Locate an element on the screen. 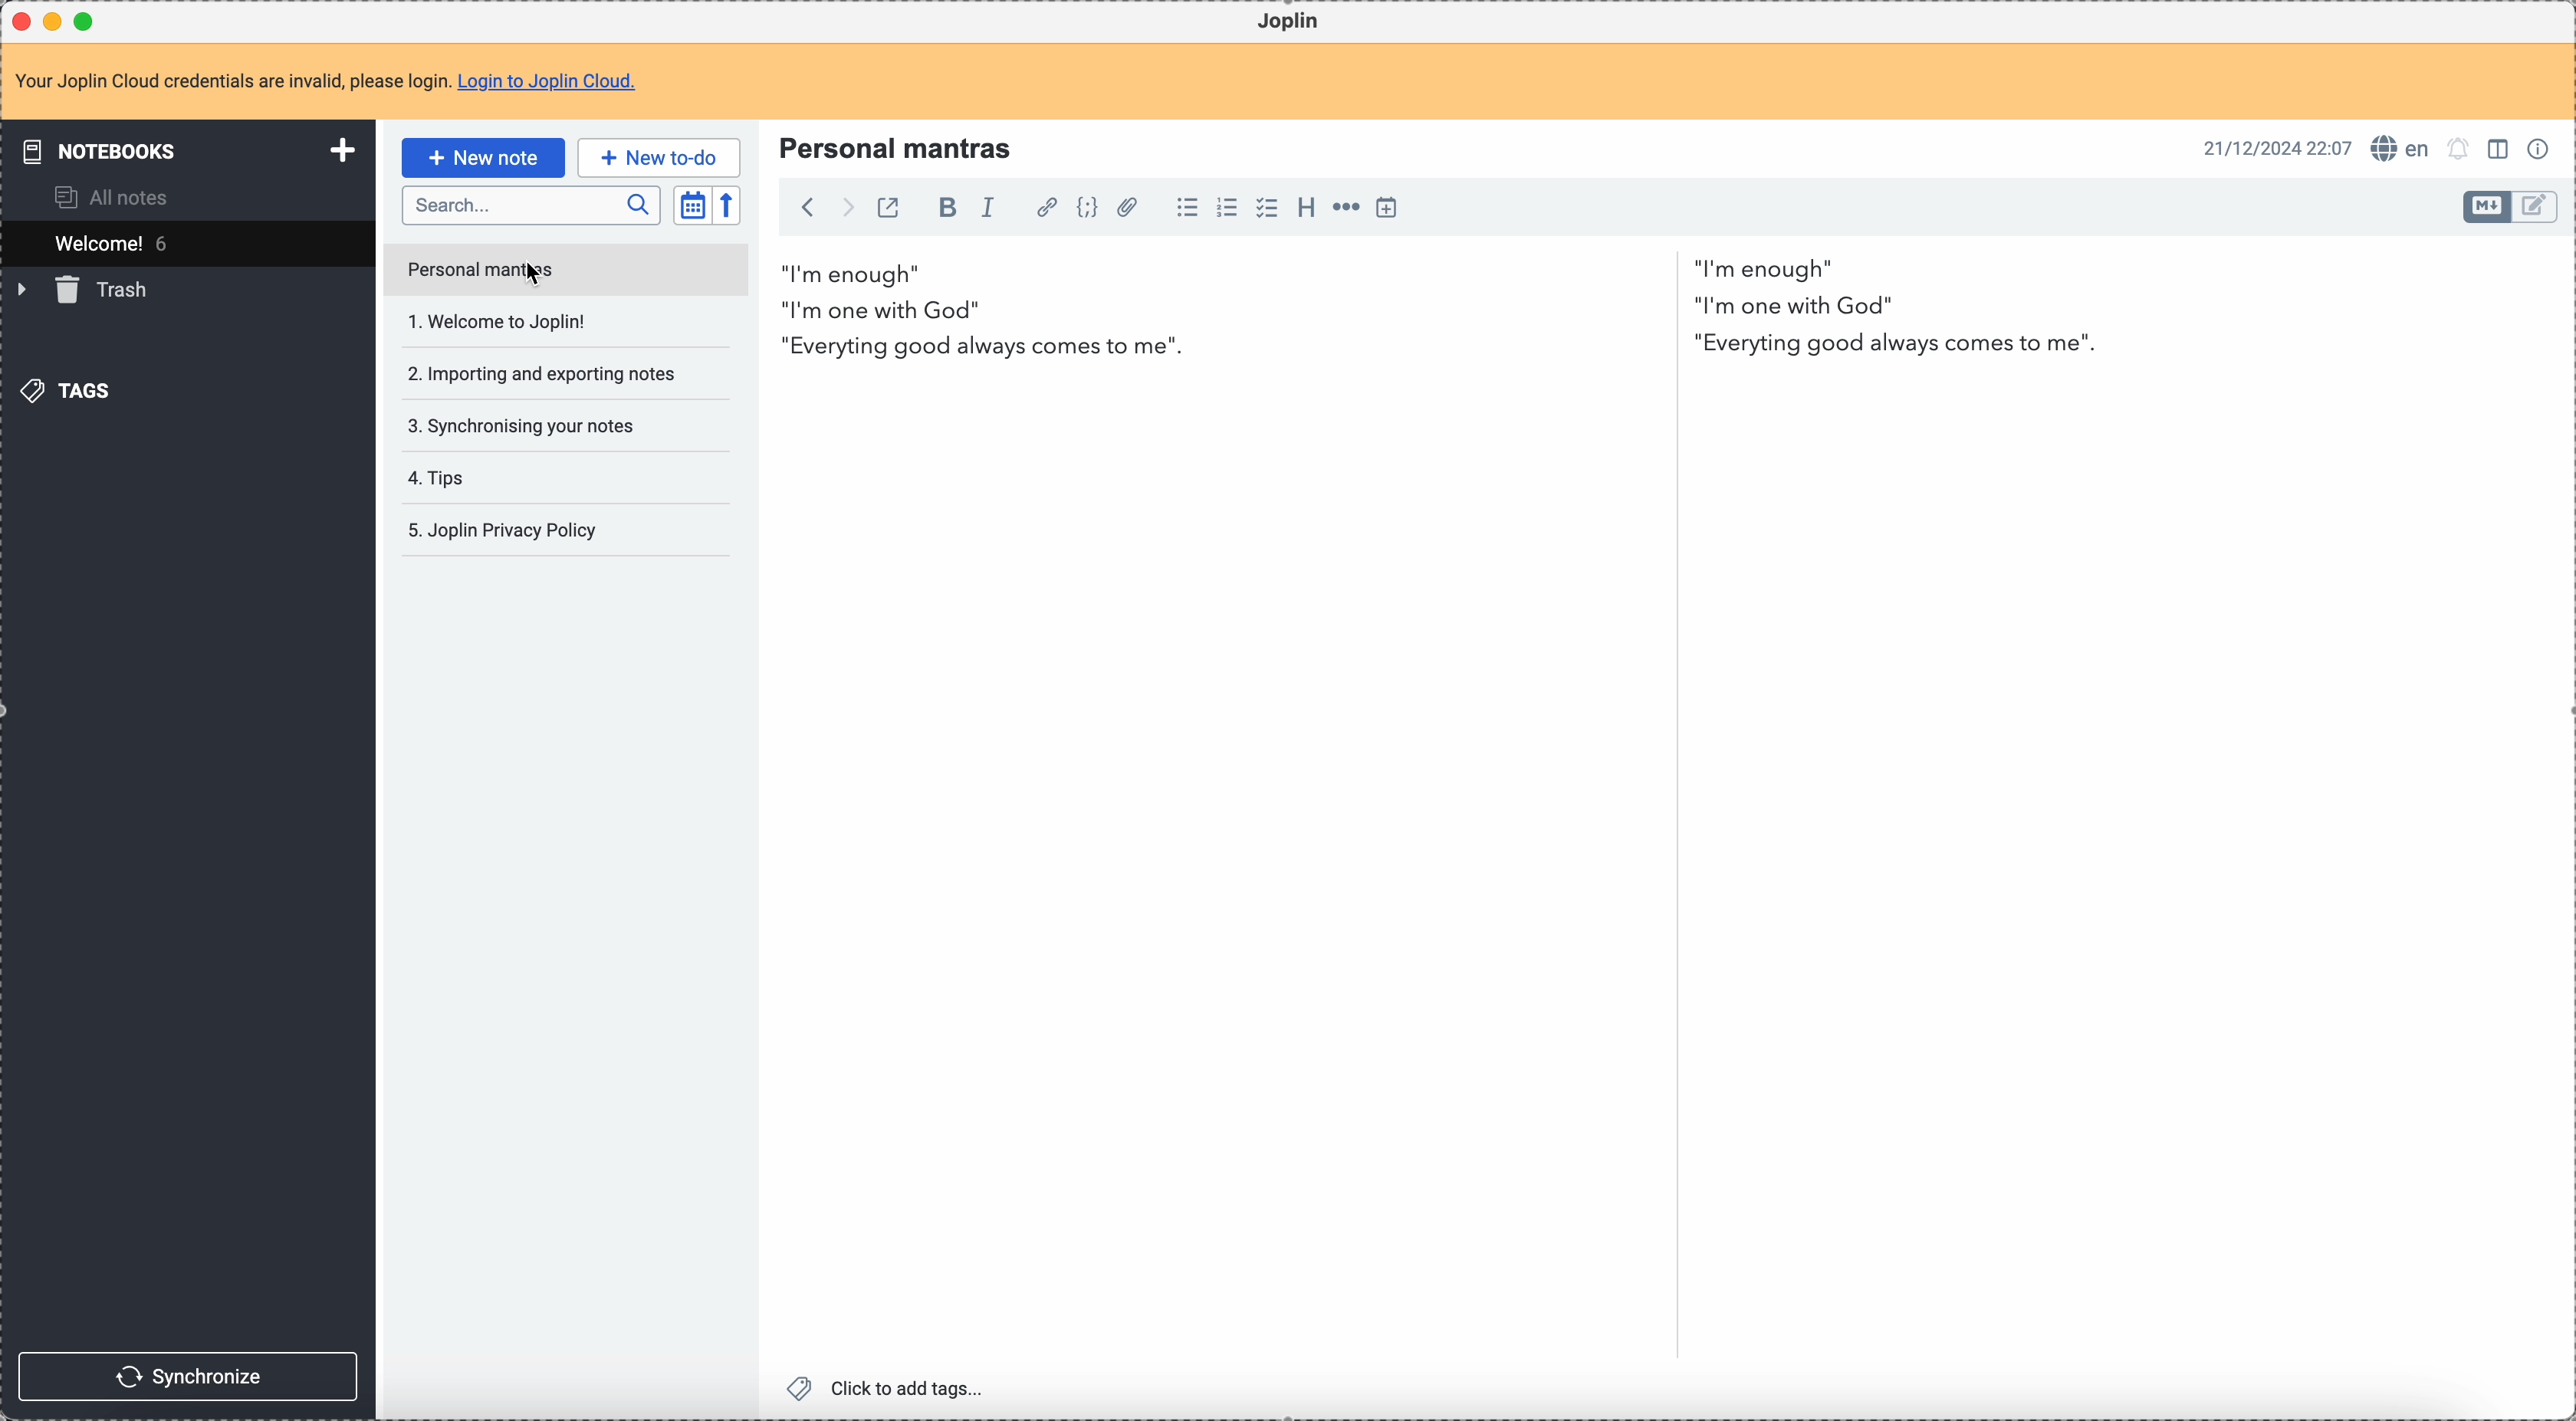 This screenshot has width=2576, height=1421. horizontal rule is located at coordinates (1345, 210).